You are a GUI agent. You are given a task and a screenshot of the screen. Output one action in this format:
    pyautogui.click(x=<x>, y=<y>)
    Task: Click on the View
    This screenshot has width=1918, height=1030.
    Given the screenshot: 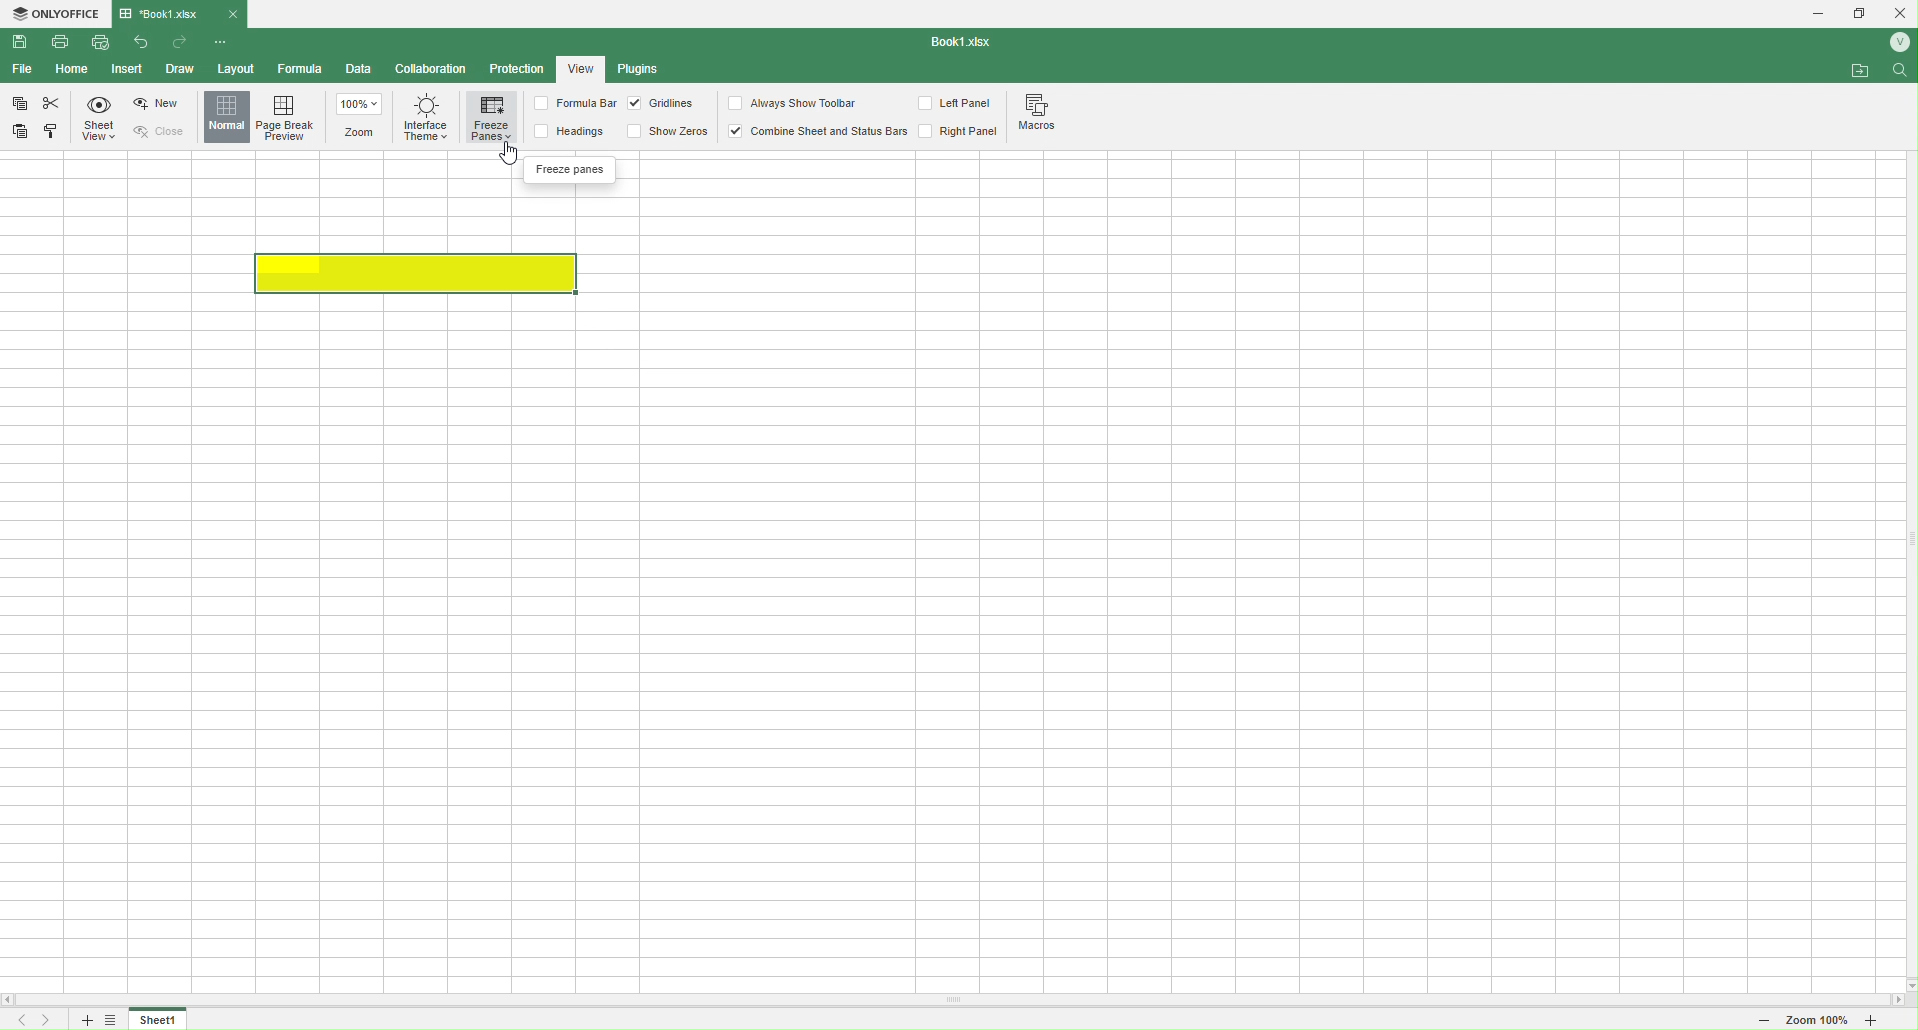 What is the action you would take?
    pyautogui.click(x=581, y=67)
    